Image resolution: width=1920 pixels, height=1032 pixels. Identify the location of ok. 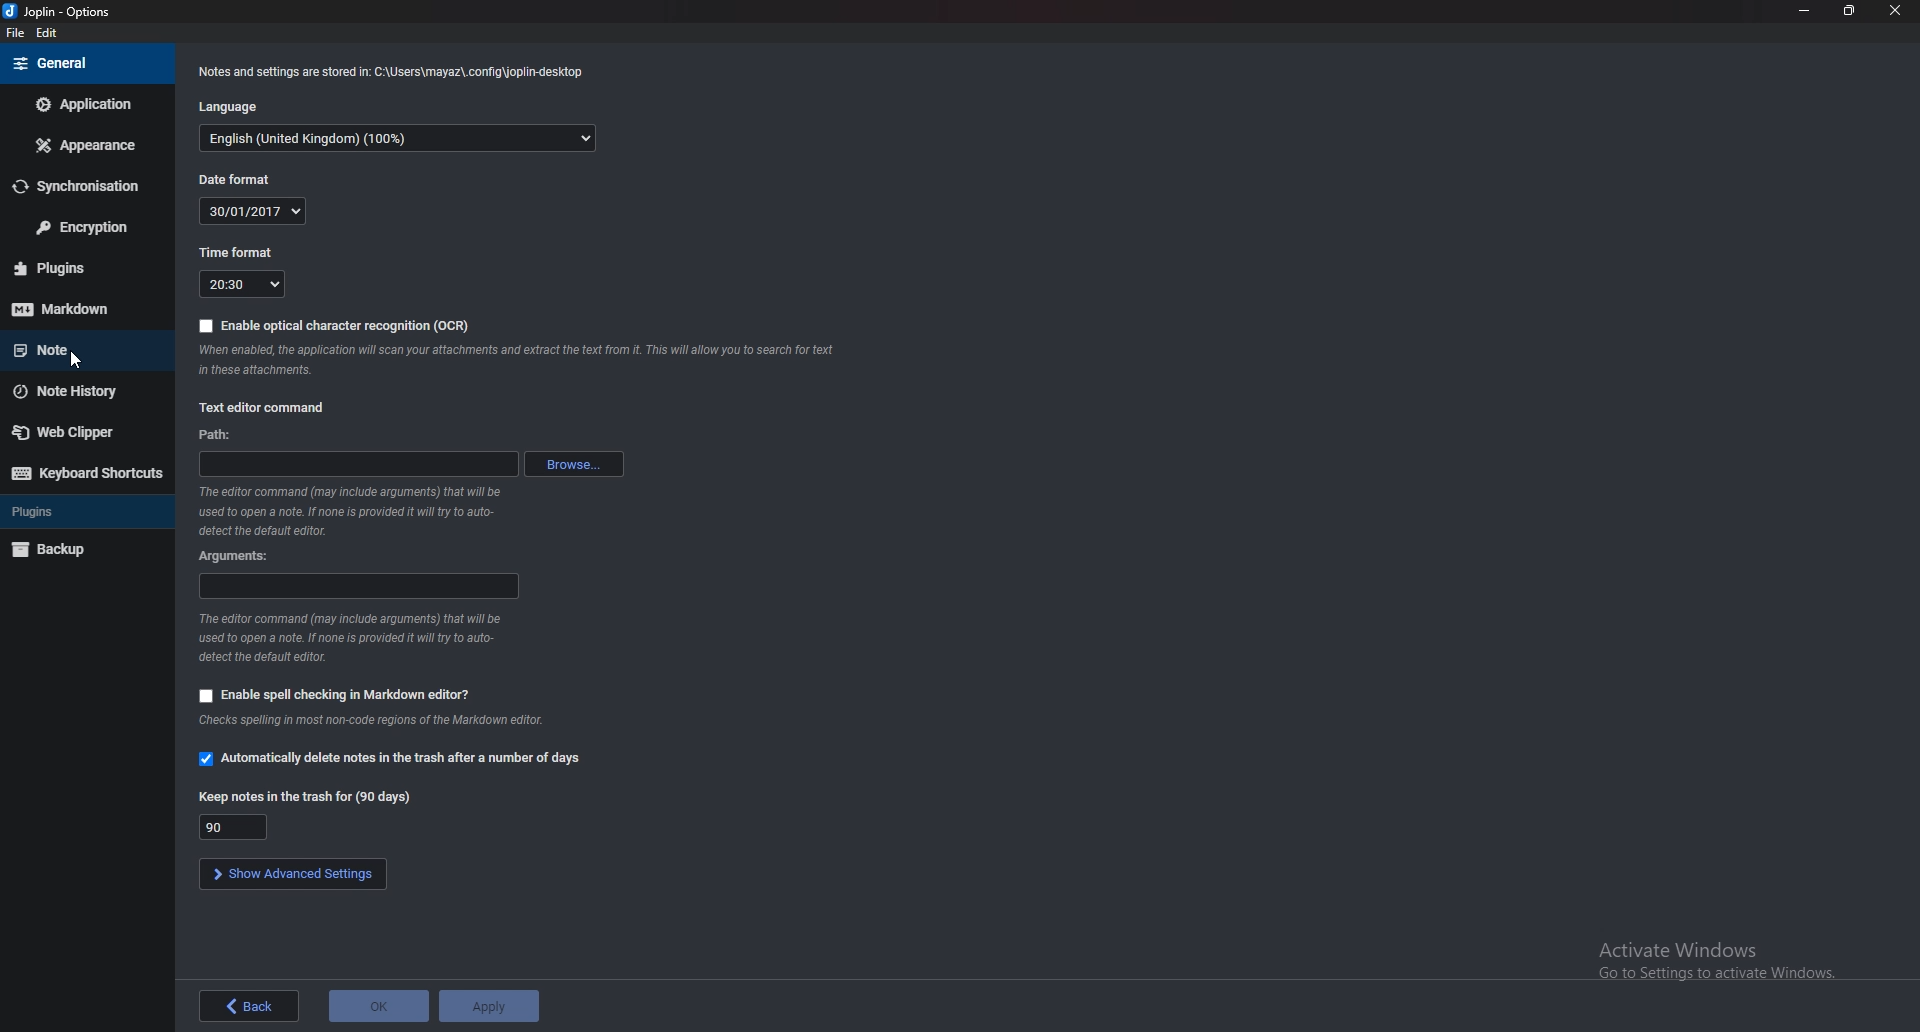
(378, 1004).